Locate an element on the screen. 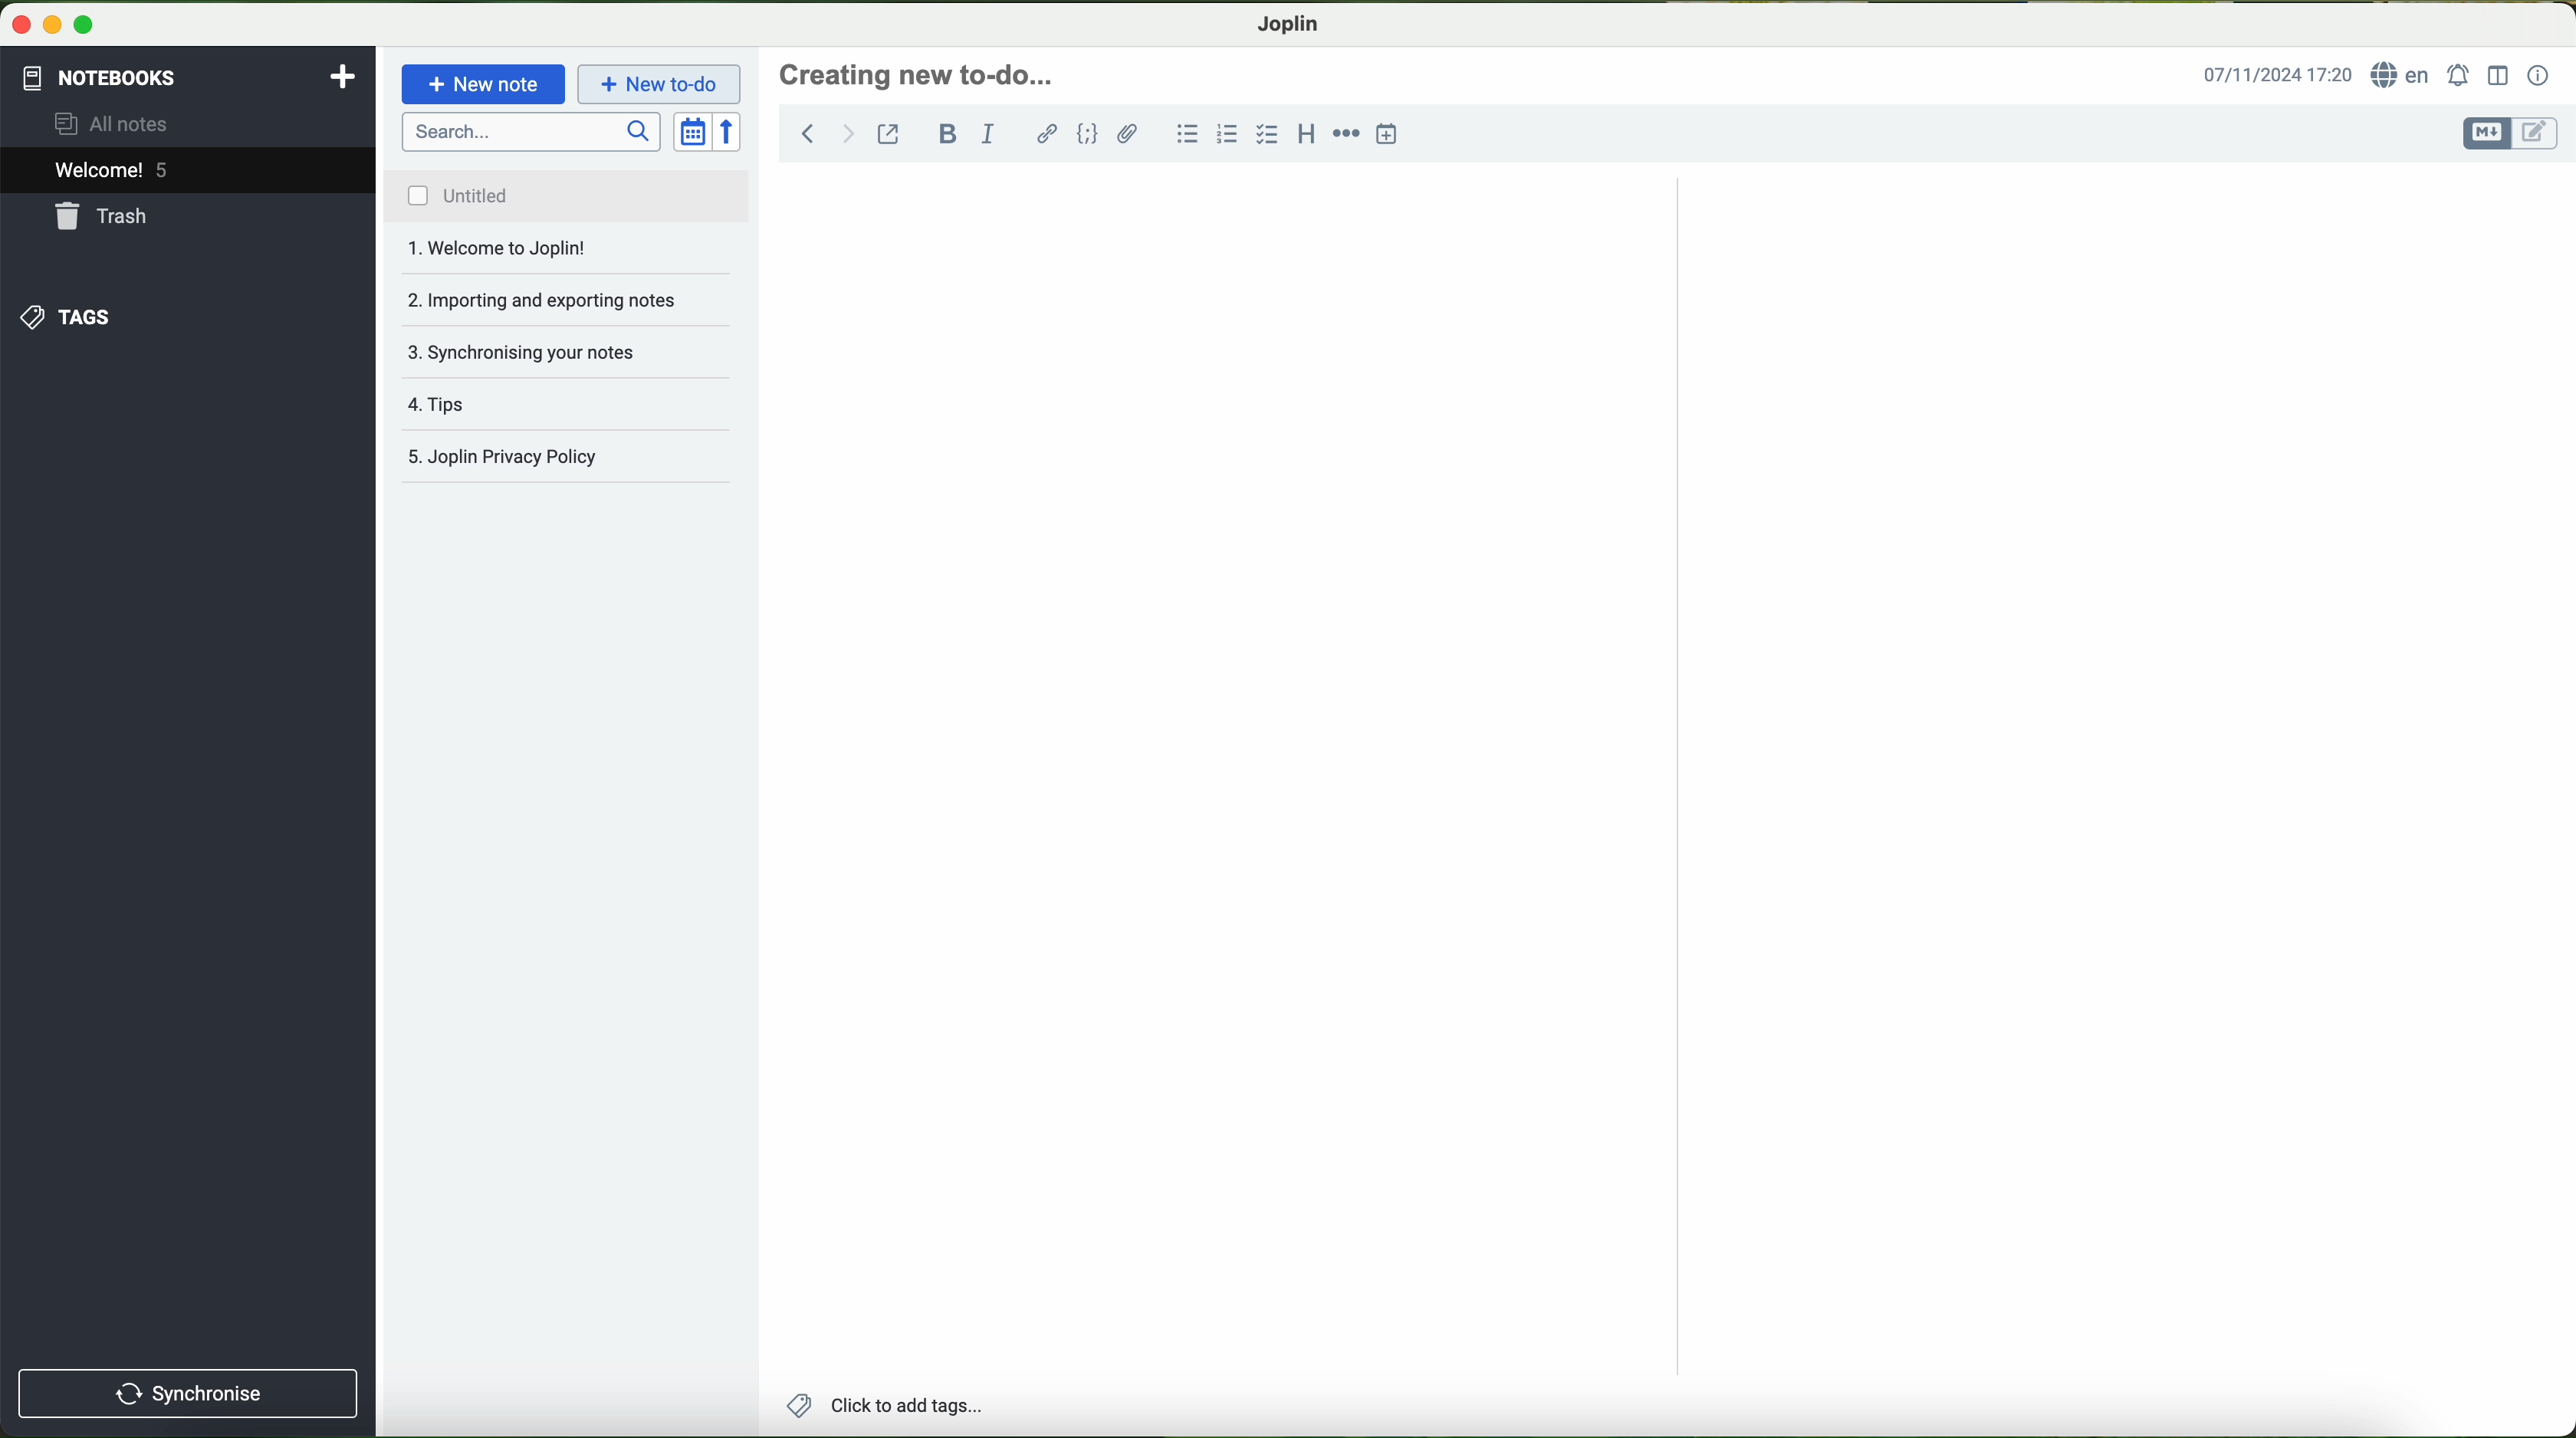 The image size is (2576, 1438). italic is located at coordinates (985, 135).